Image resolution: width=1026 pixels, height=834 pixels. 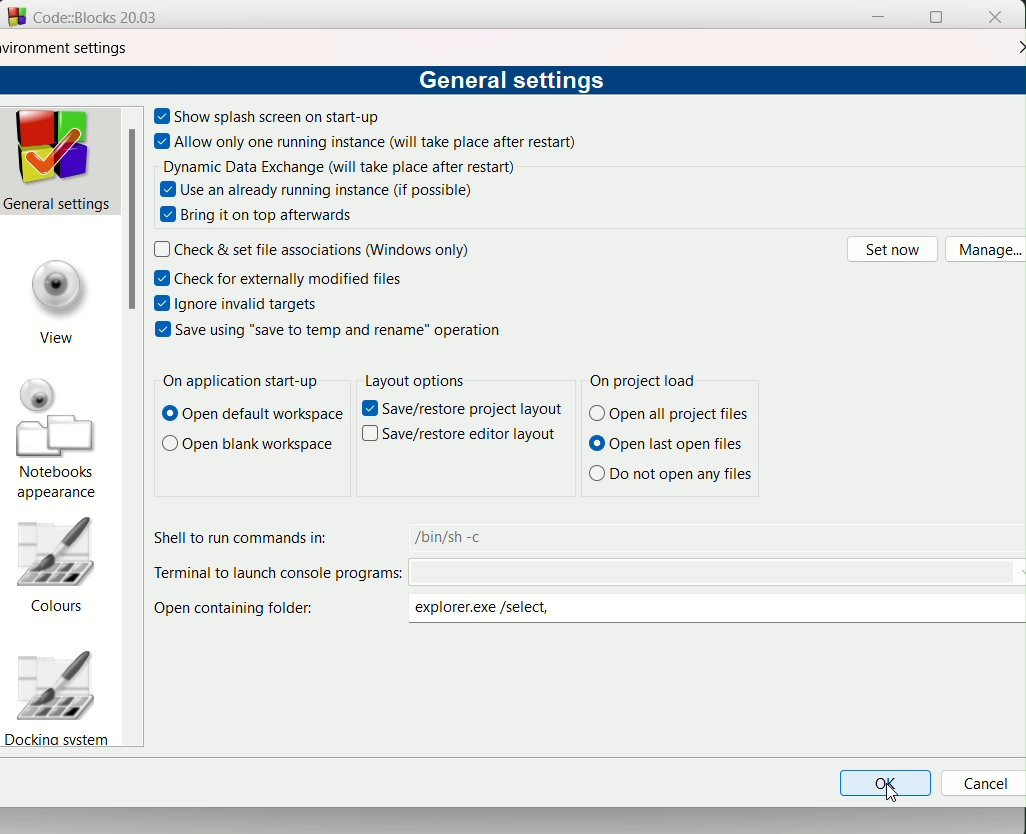 What do you see at coordinates (370, 435) in the screenshot?
I see `` at bounding box center [370, 435].